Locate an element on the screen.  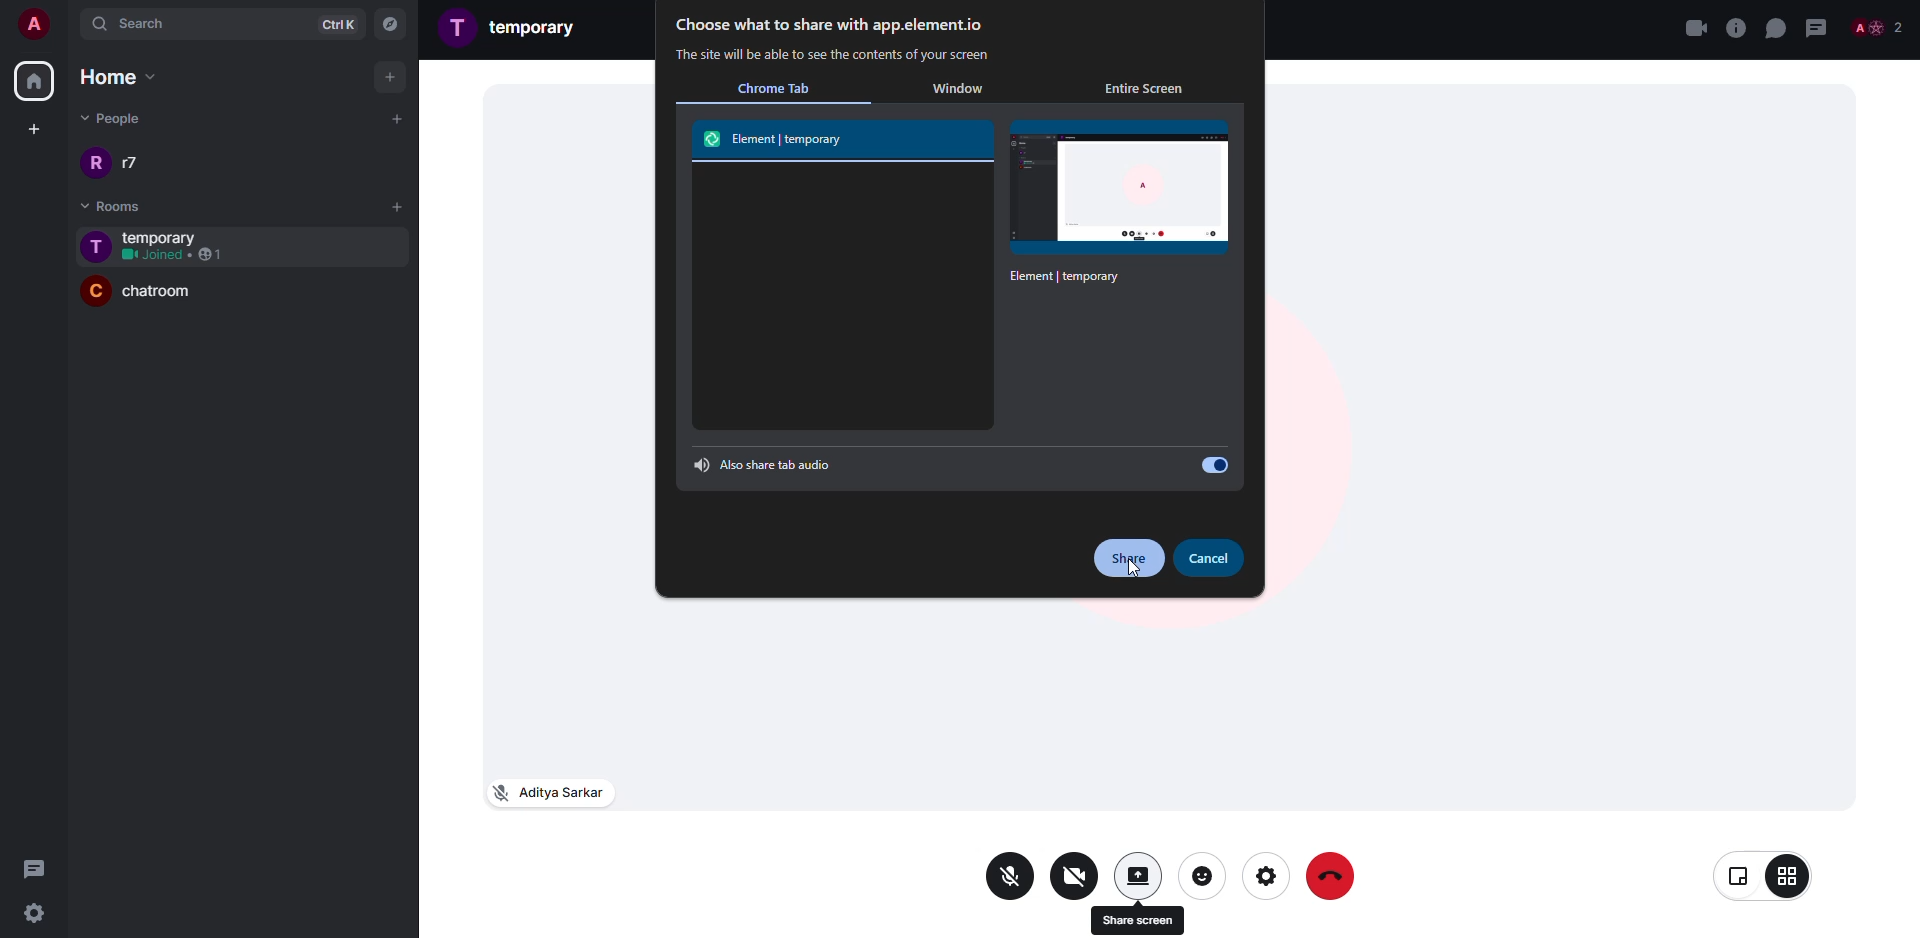
profile is located at coordinates (96, 247).